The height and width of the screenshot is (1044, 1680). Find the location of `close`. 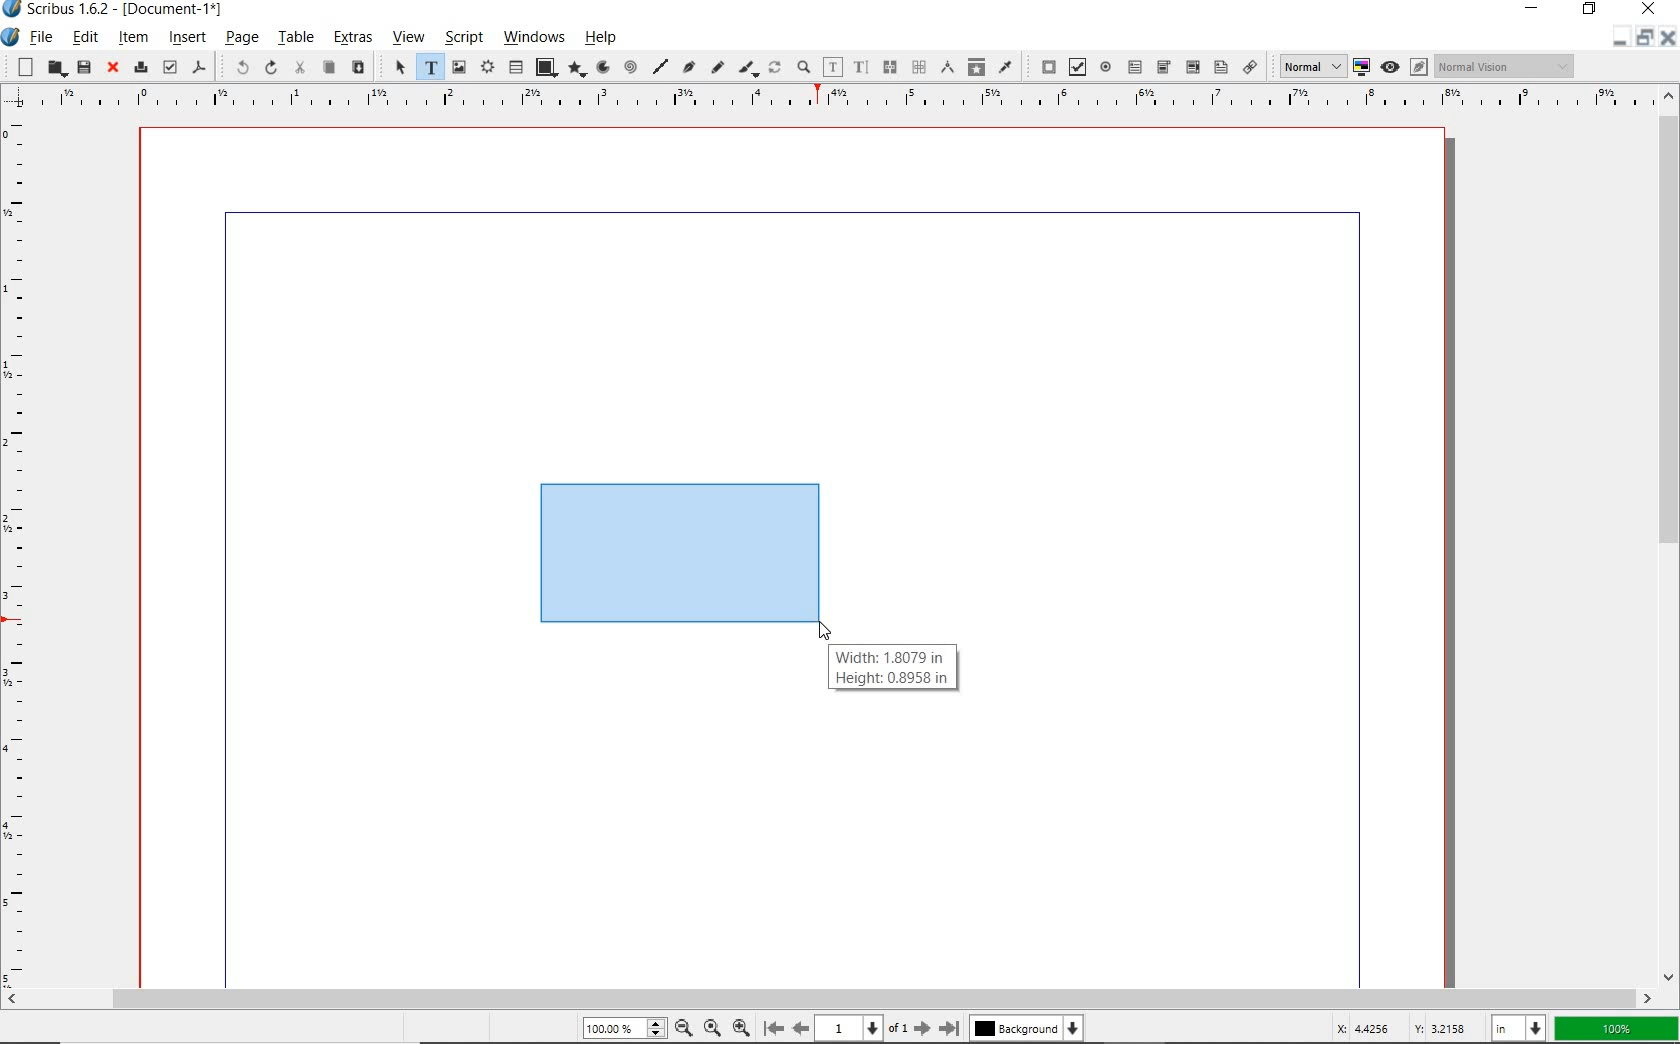

close is located at coordinates (113, 68).